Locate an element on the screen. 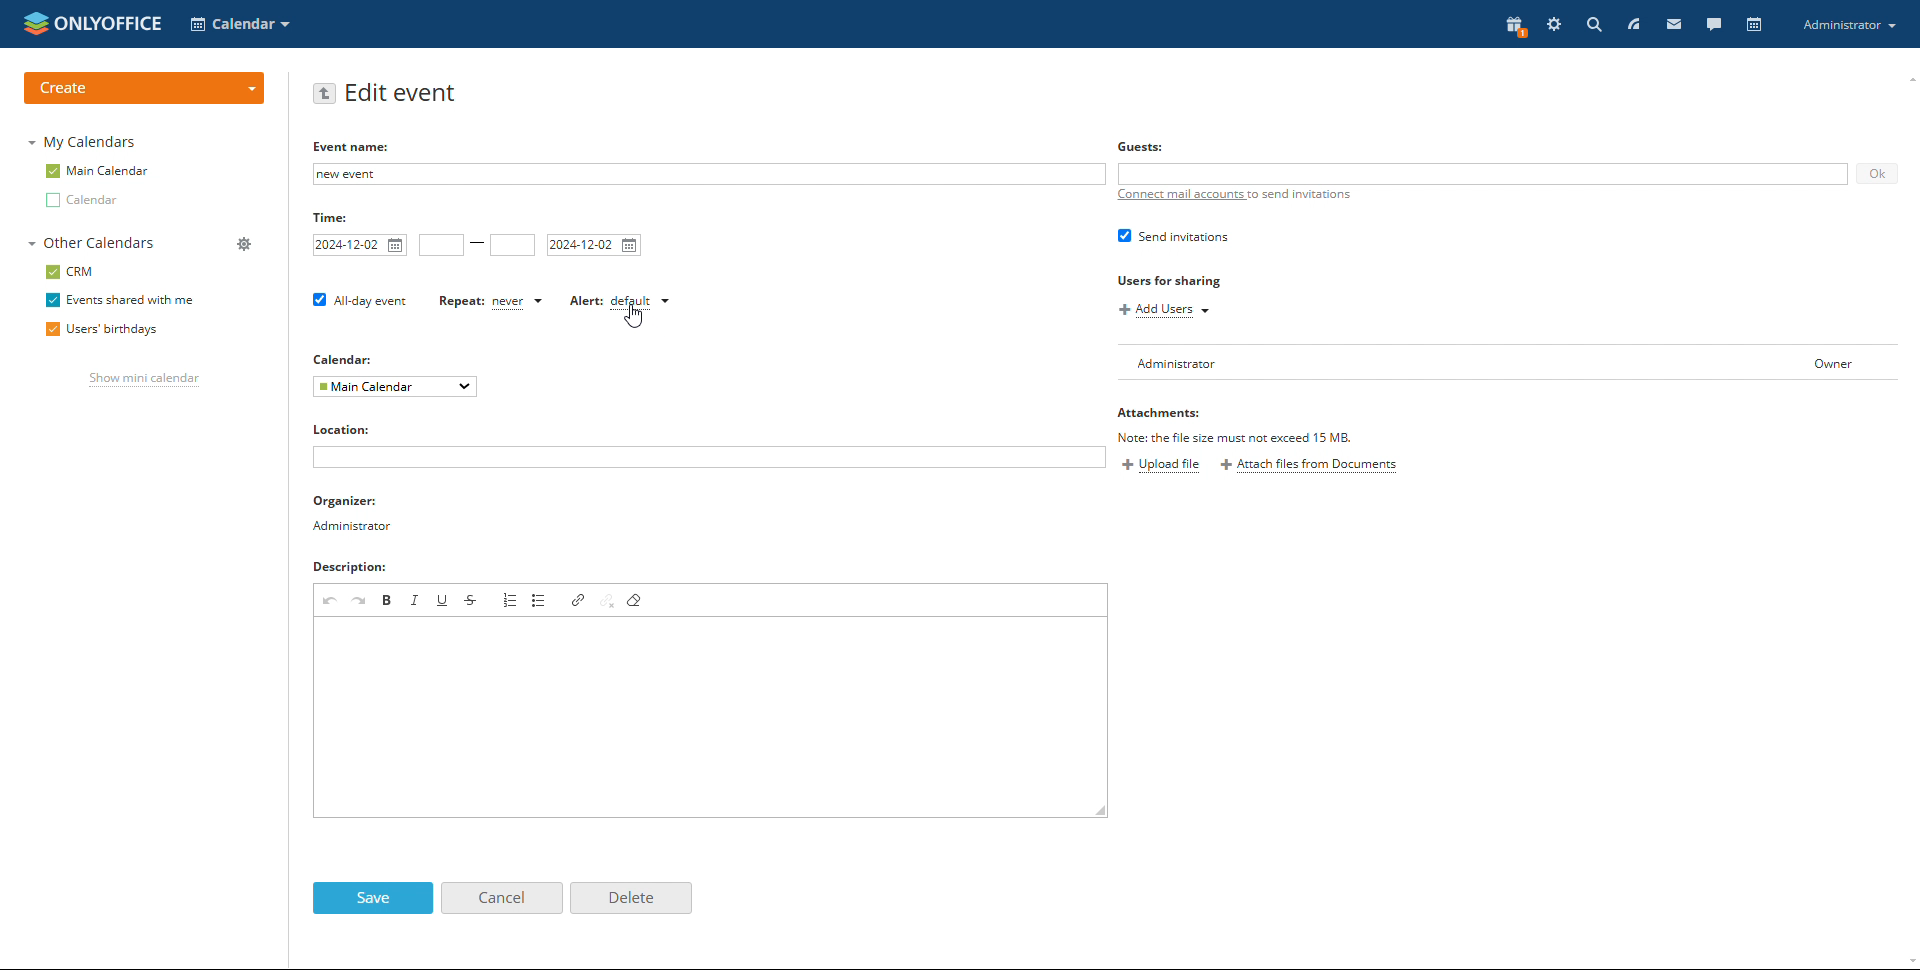 This screenshot has height=970, width=1920. setting is located at coordinates (1554, 25).